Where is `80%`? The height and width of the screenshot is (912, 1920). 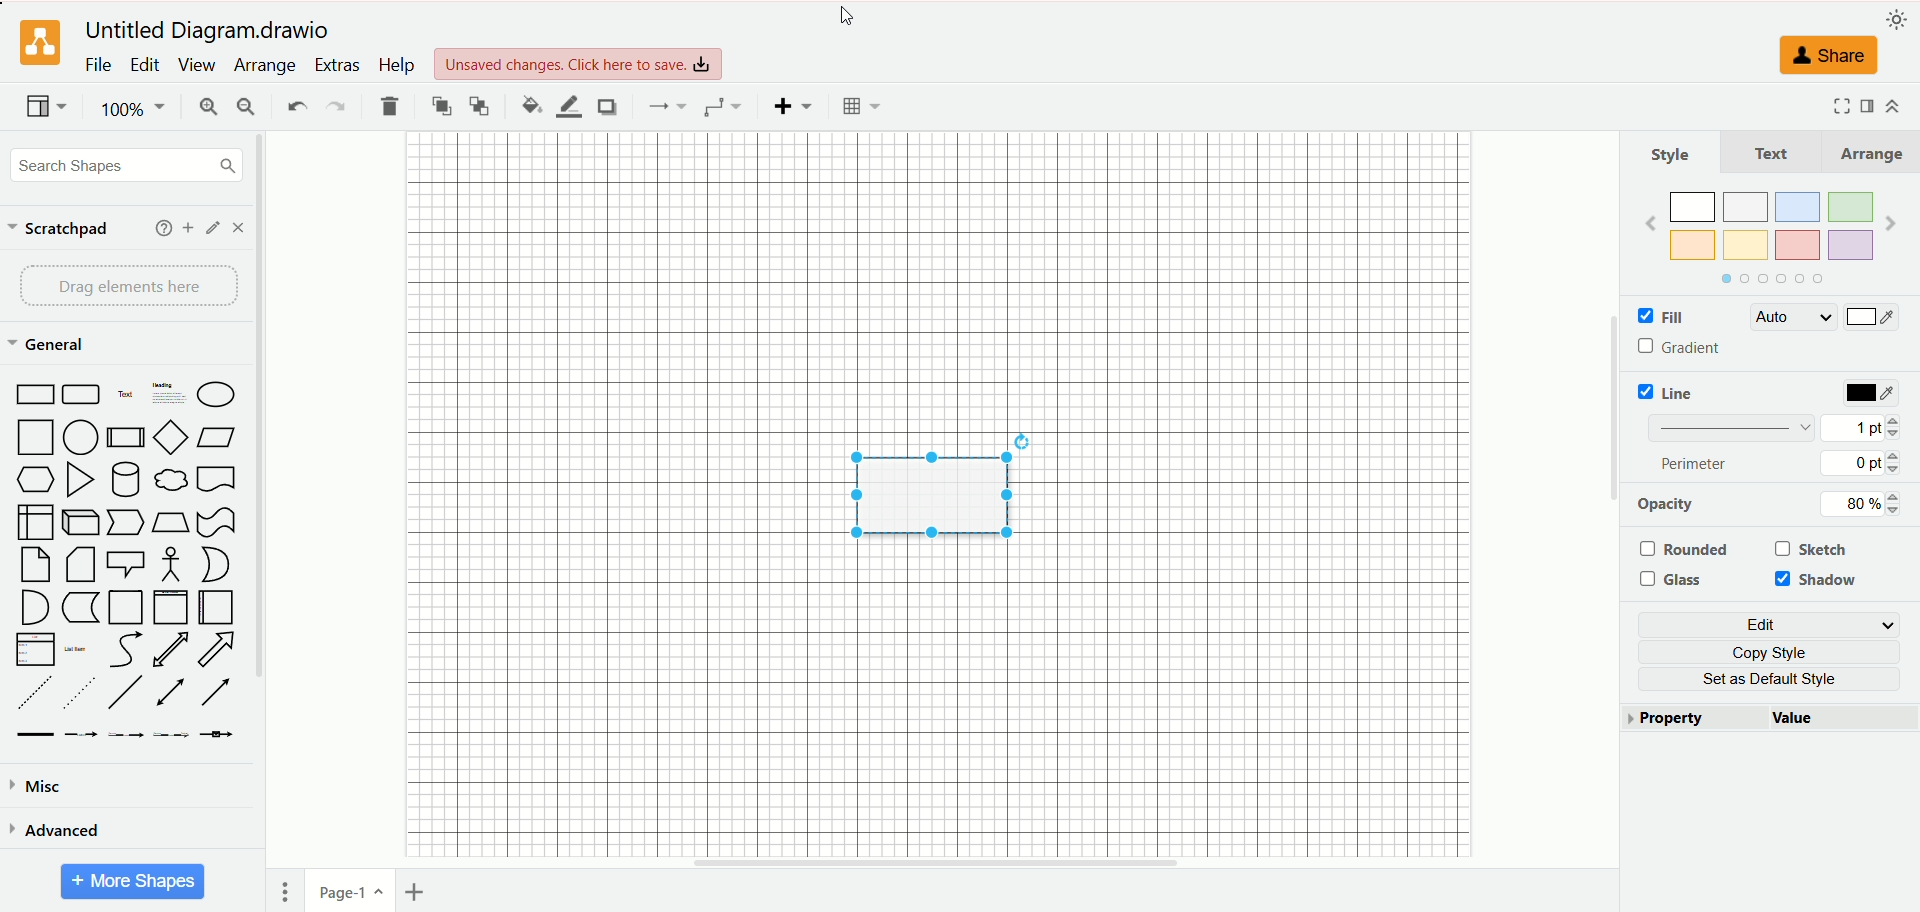 80% is located at coordinates (1856, 504).